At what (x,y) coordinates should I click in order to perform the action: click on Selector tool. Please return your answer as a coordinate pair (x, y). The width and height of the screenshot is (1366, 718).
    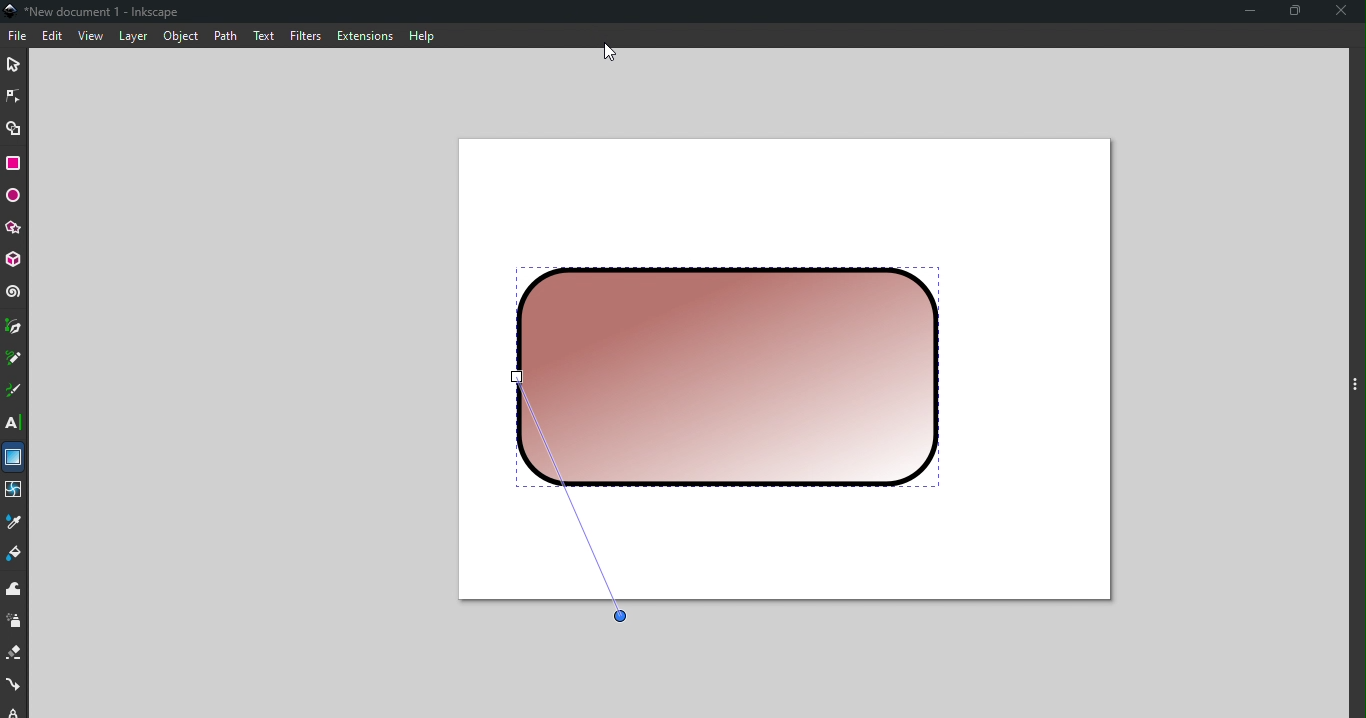
    Looking at the image, I should click on (14, 62).